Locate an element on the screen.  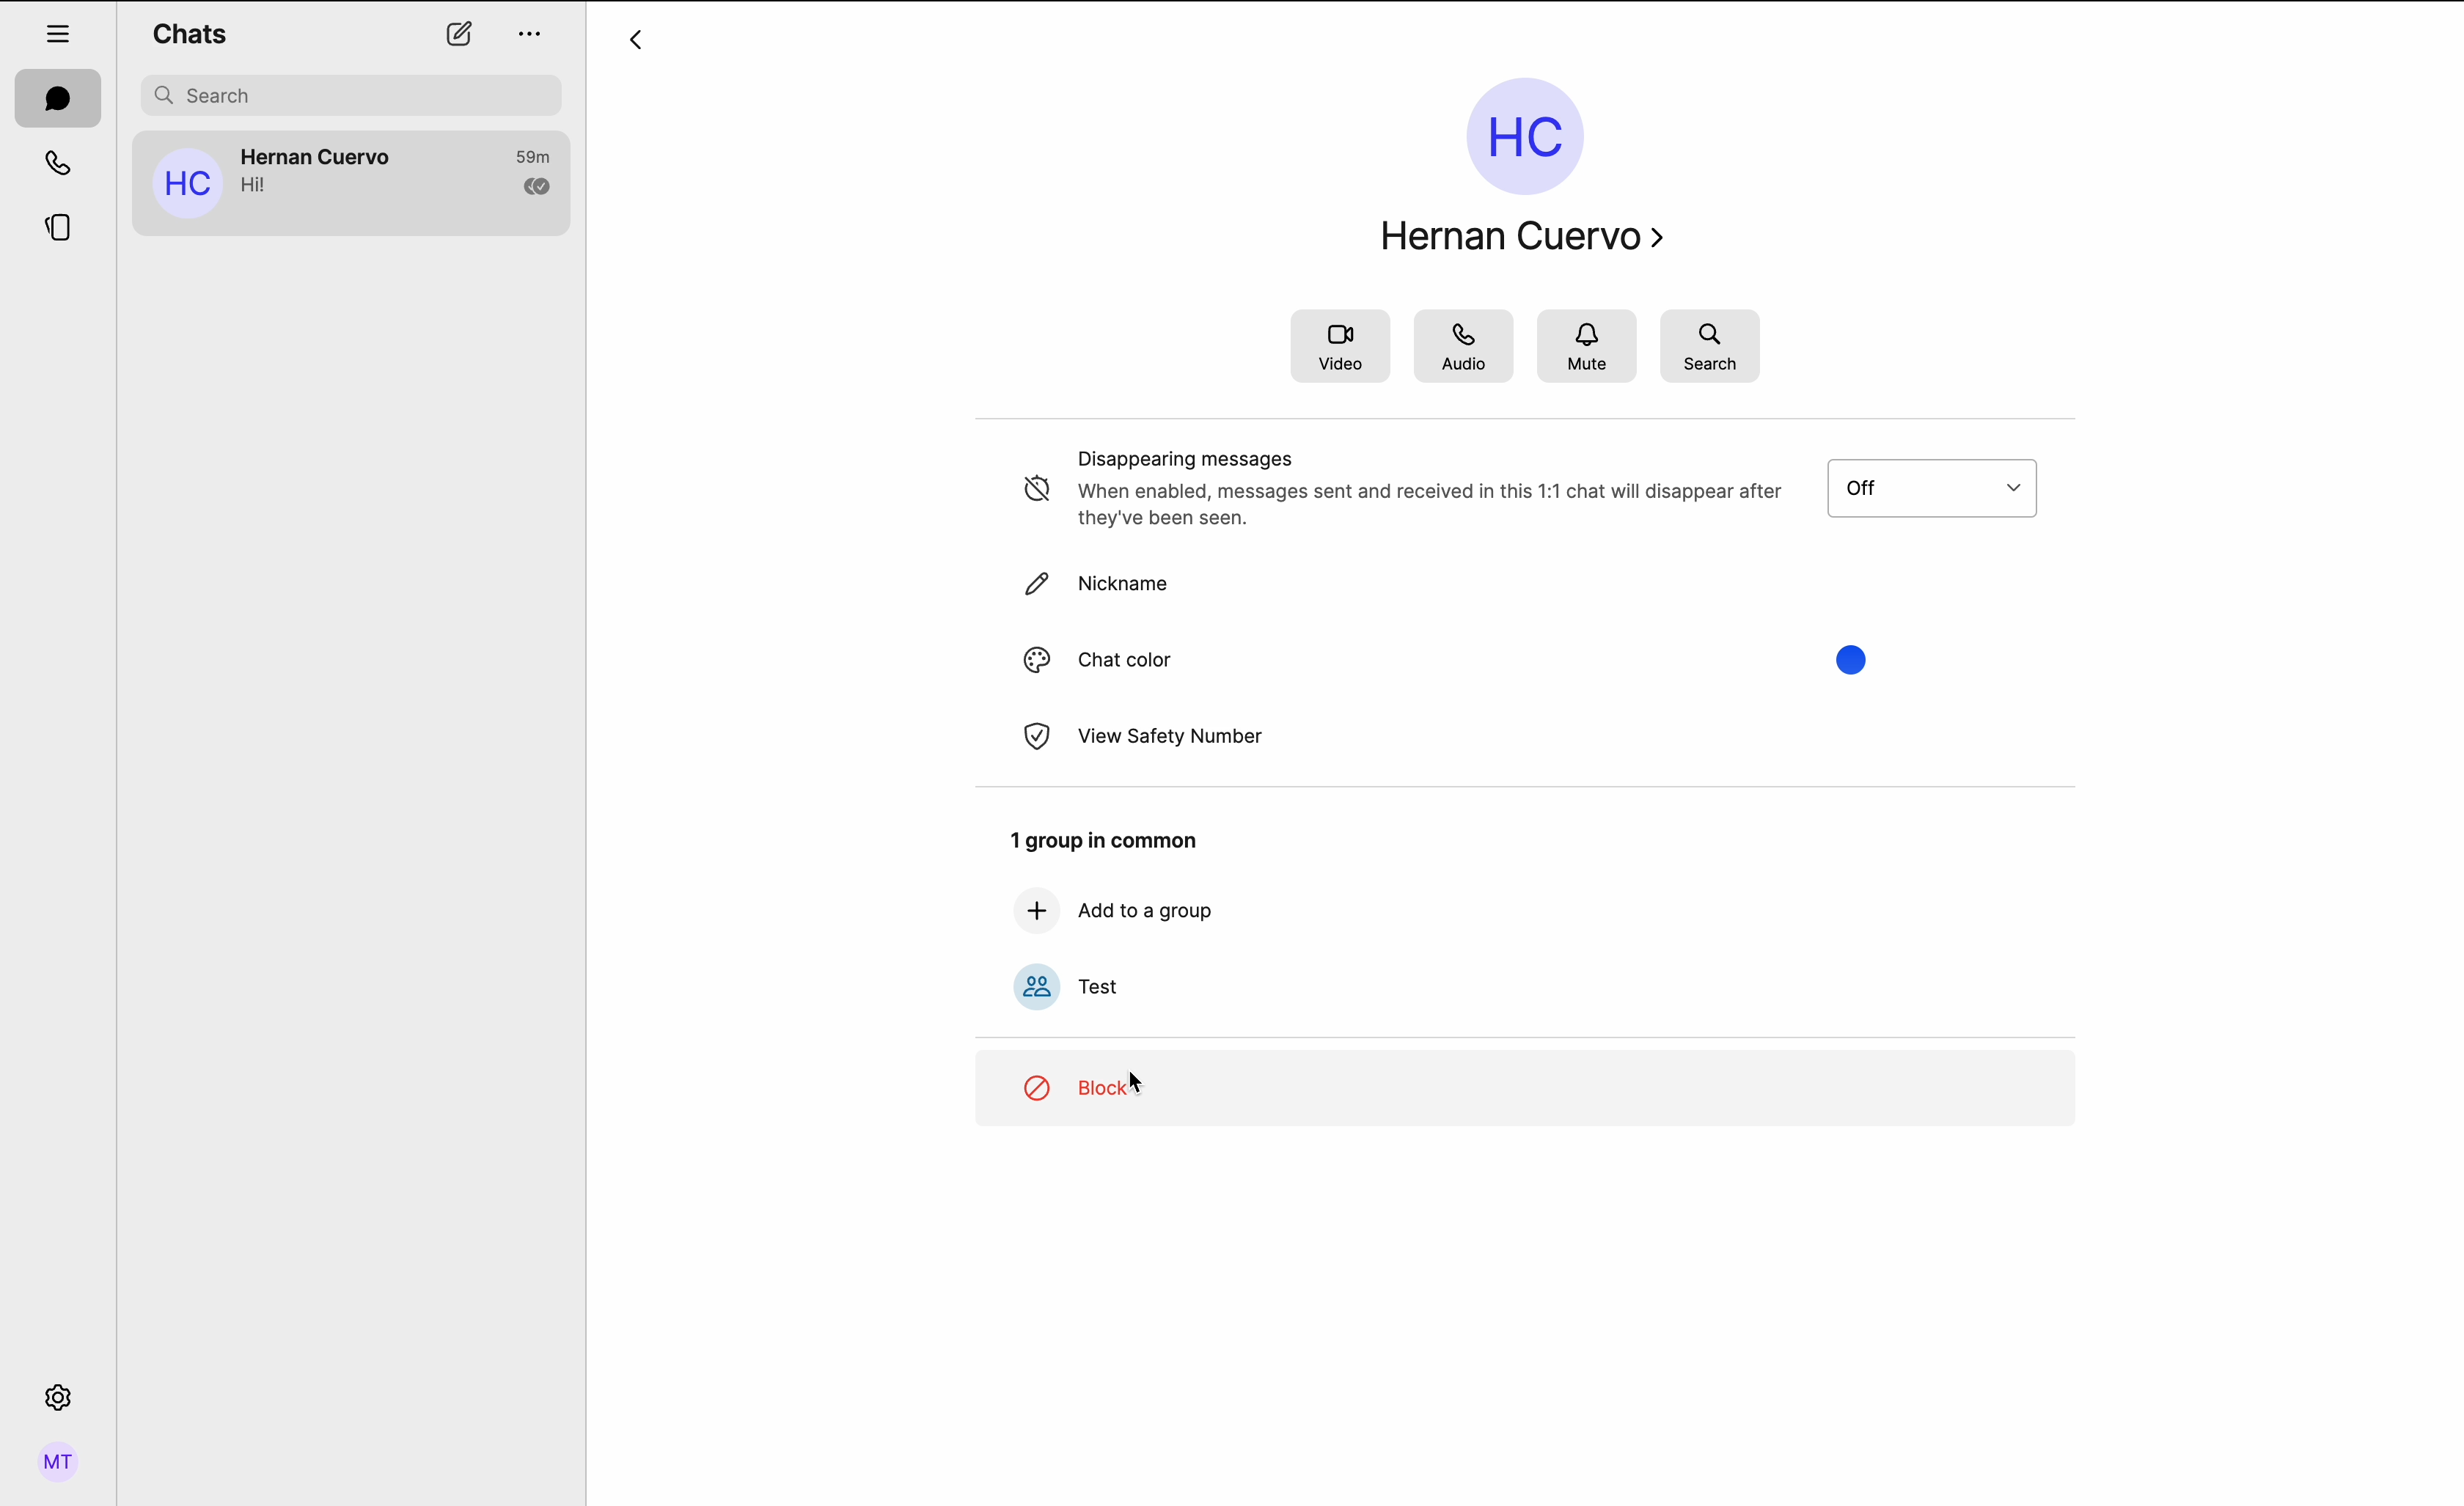
video is located at coordinates (1340, 345).